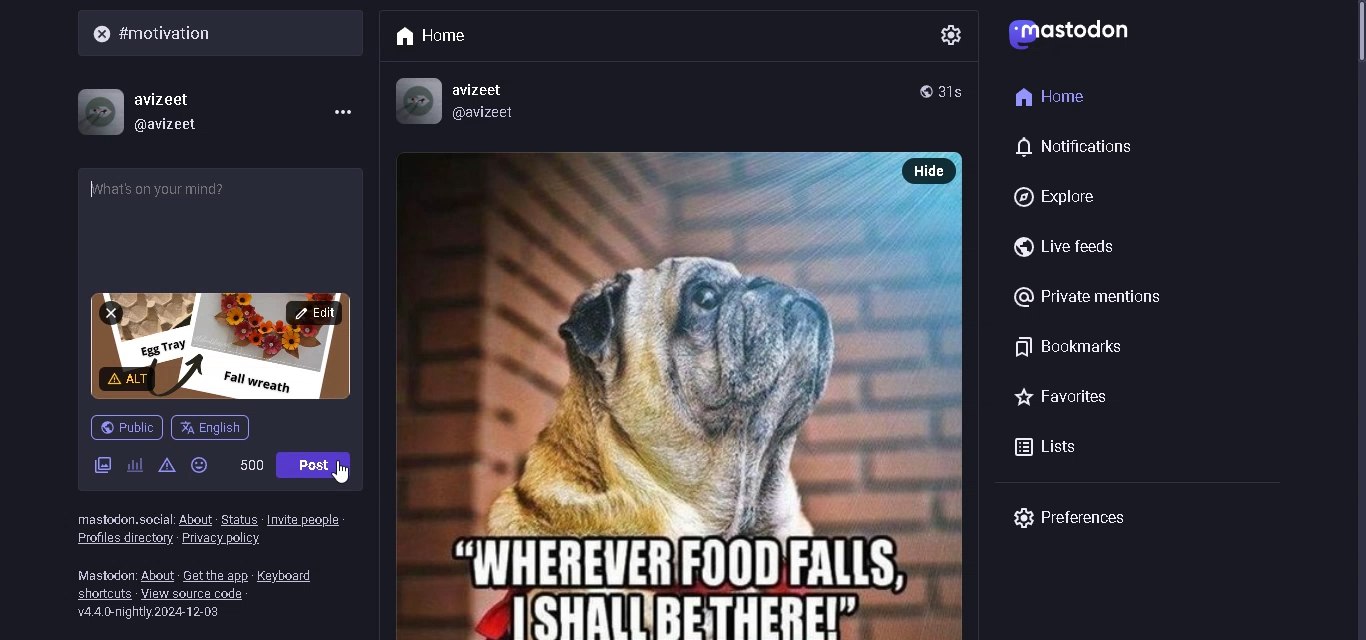  What do you see at coordinates (159, 572) in the screenshot?
I see `about` at bounding box center [159, 572].